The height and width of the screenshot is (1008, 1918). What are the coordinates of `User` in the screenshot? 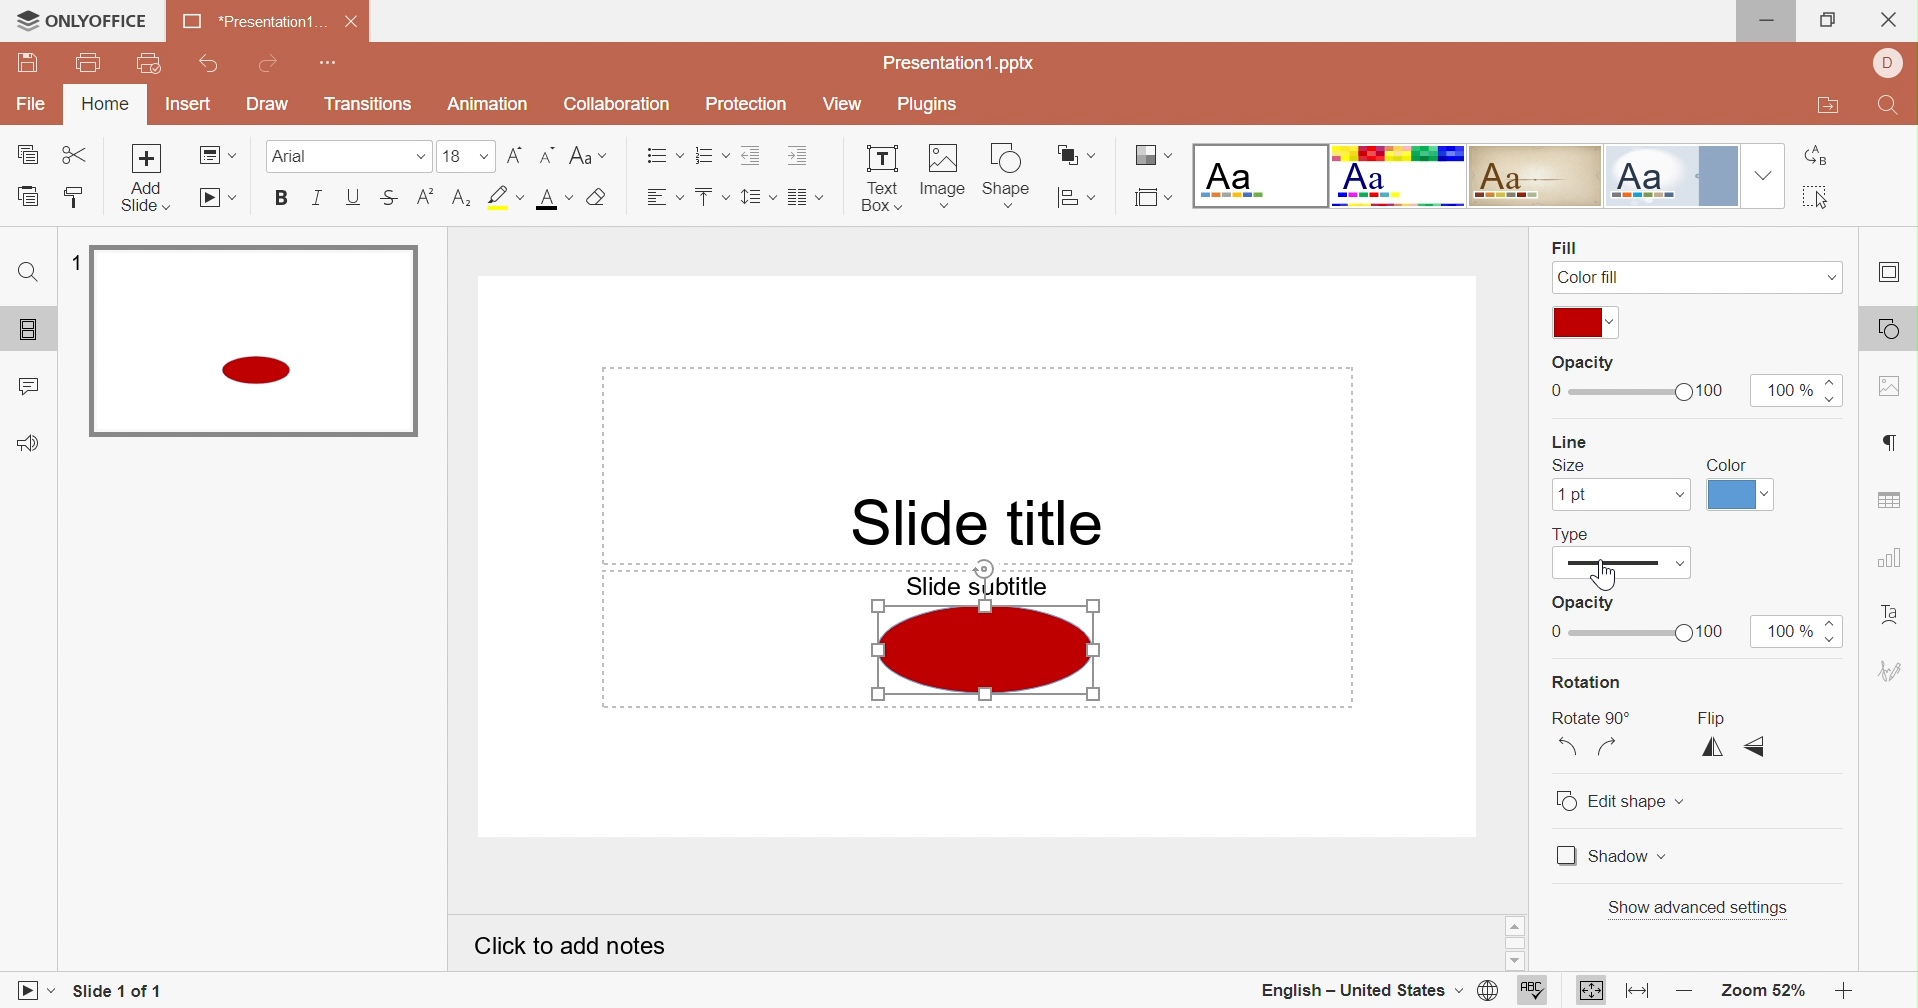 It's located at (1886, 63).